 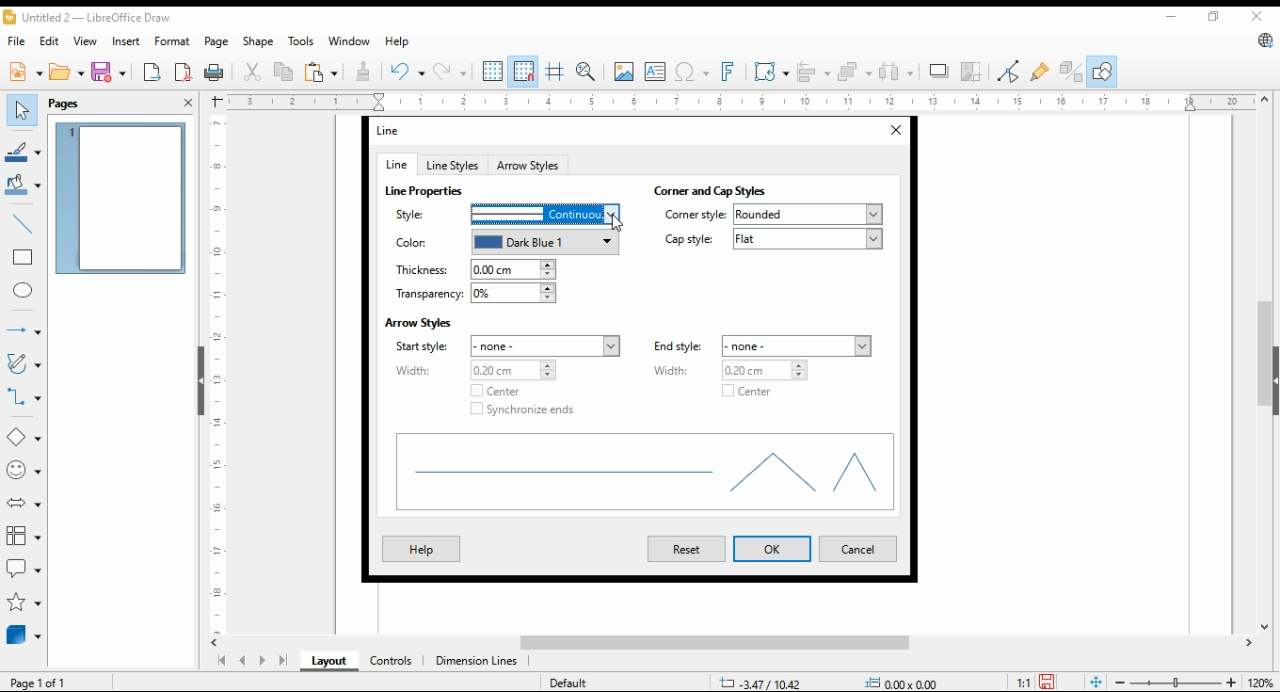 I want to click on arrow styles, so click(x=418, y=321).